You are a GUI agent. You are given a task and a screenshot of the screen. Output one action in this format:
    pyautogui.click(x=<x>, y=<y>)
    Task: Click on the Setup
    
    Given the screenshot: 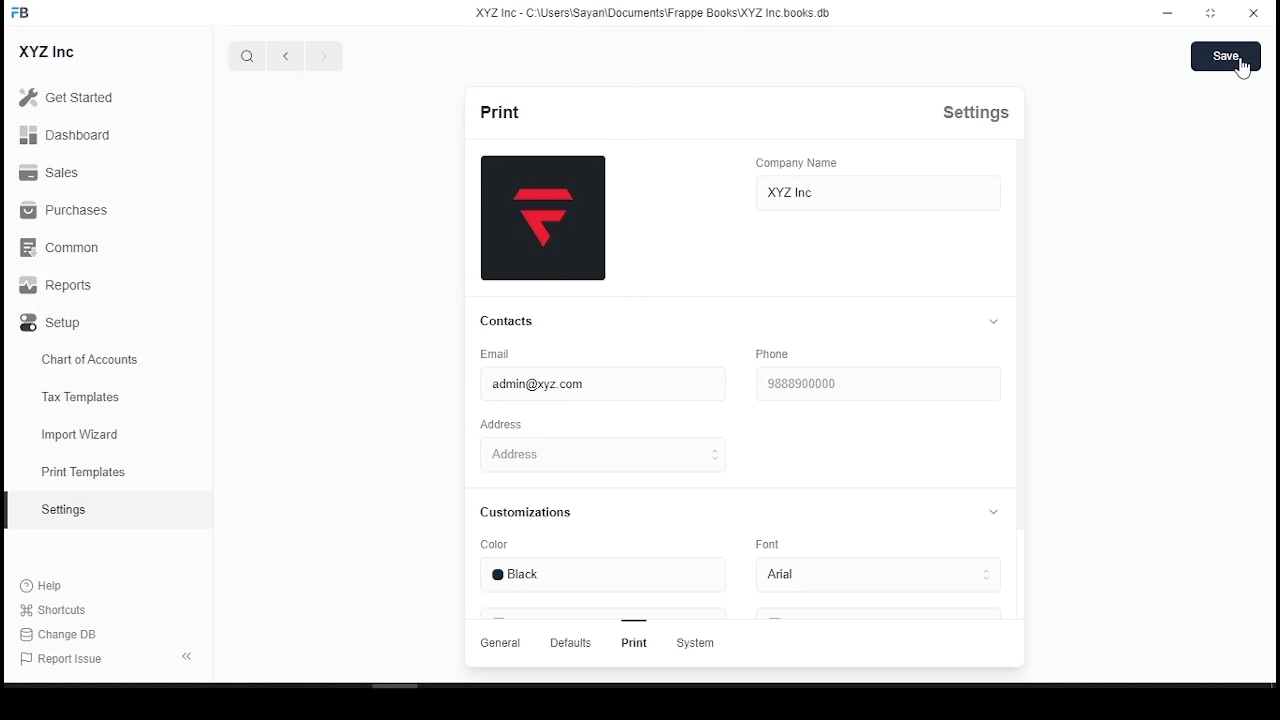 What is the action you would take?
    pyautogui.click(x=50, y=323)
    